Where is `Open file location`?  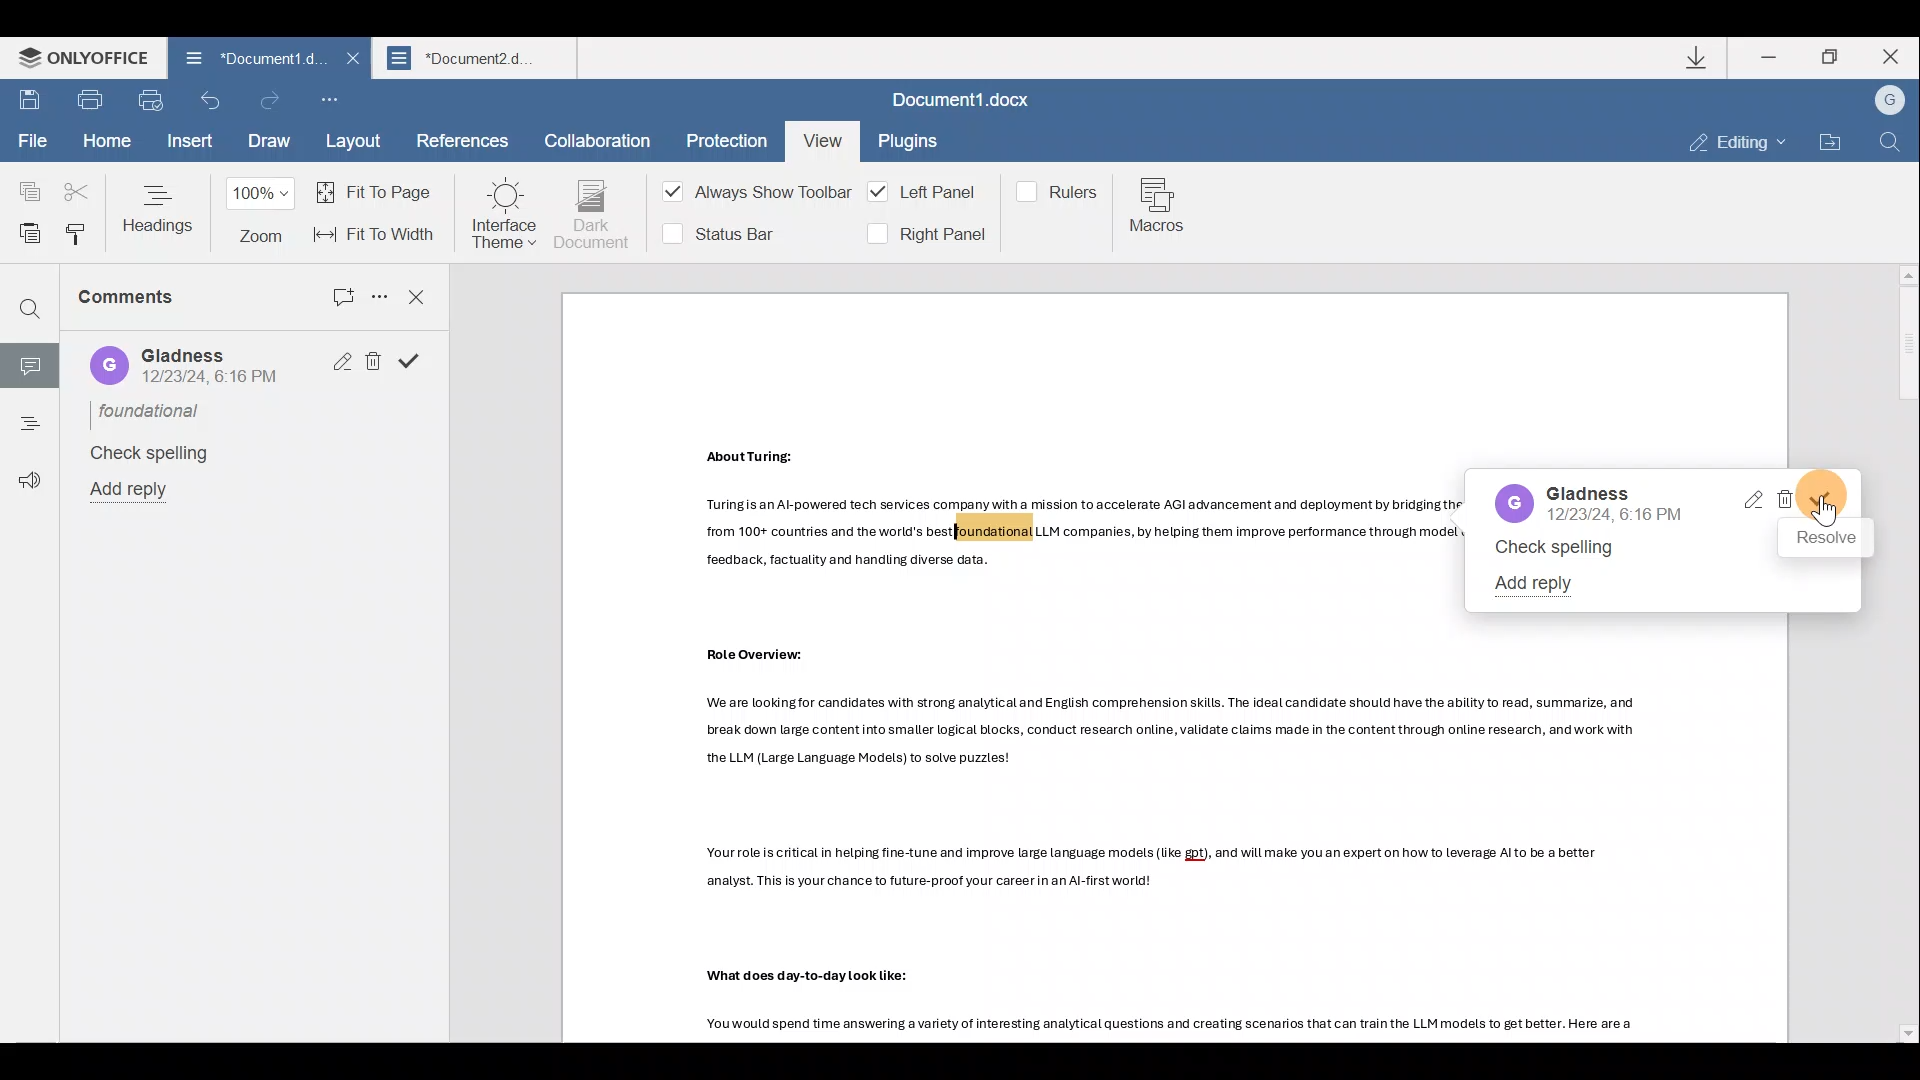 Open file location is located at coordinates (1828, 142).